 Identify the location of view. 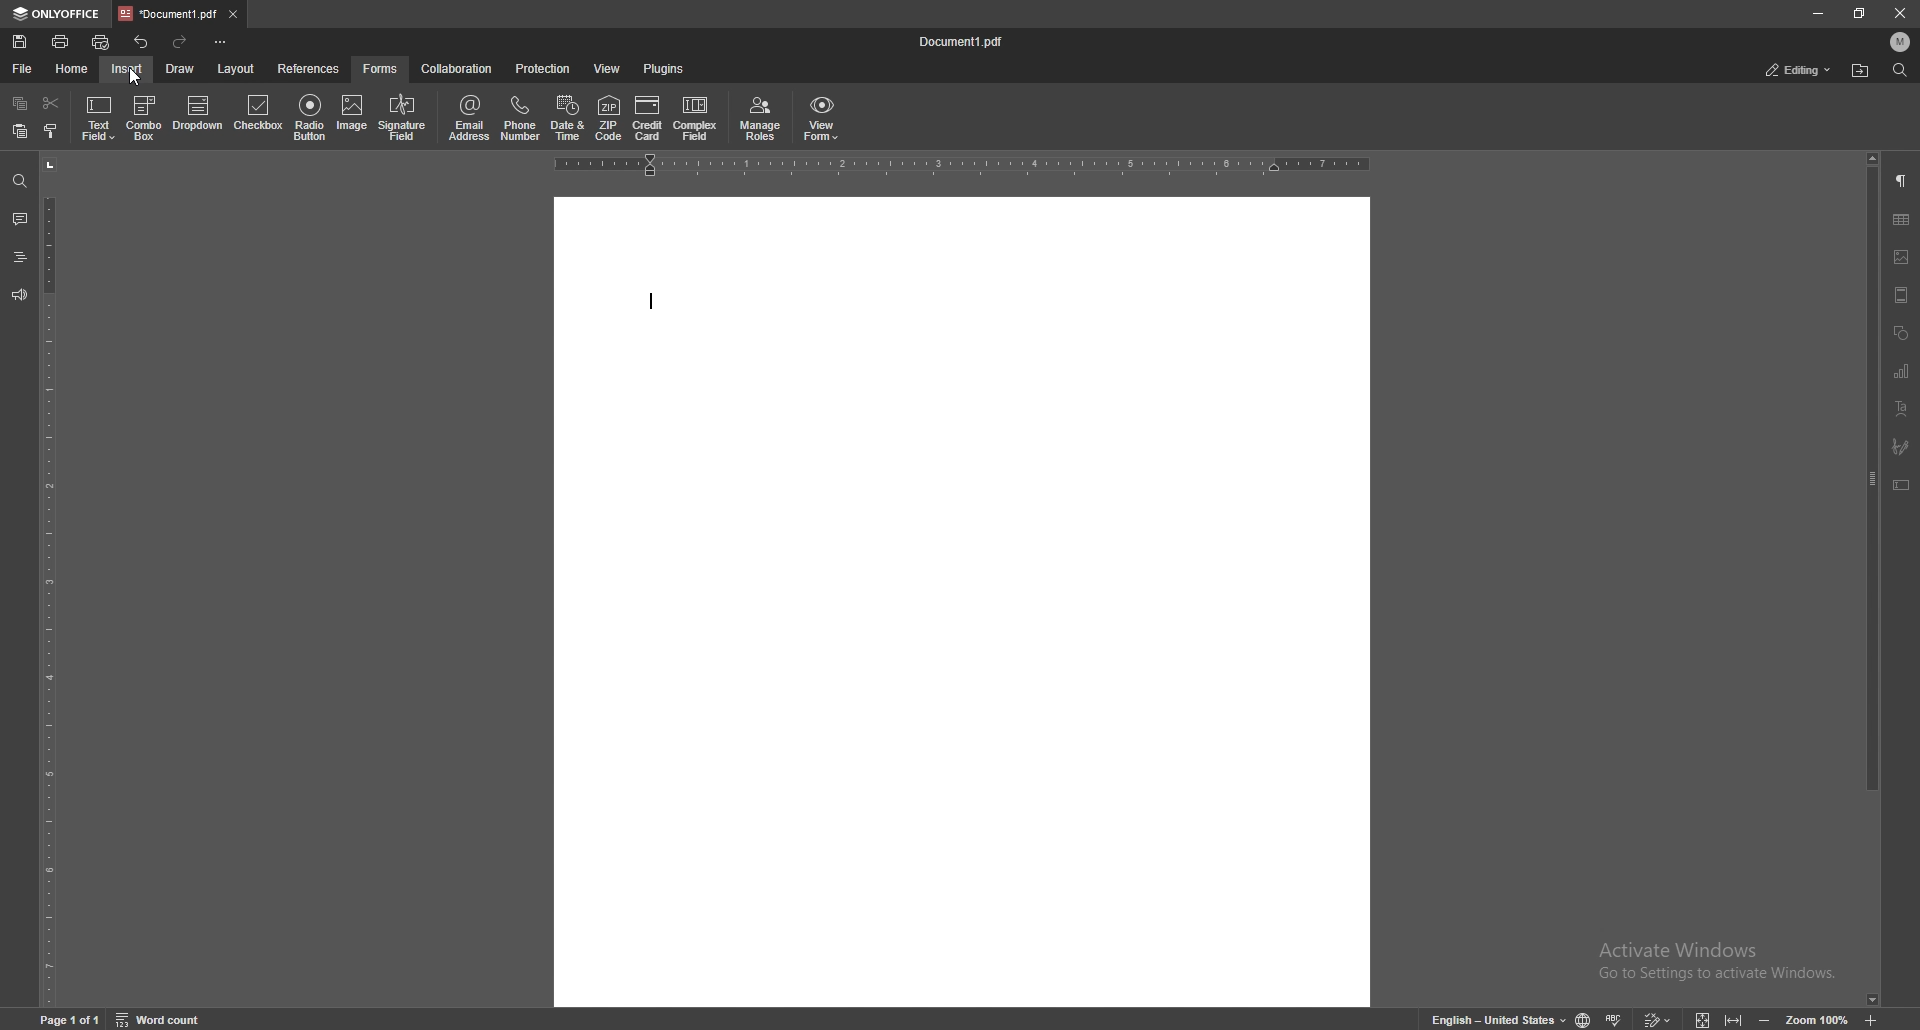
(607, 68).